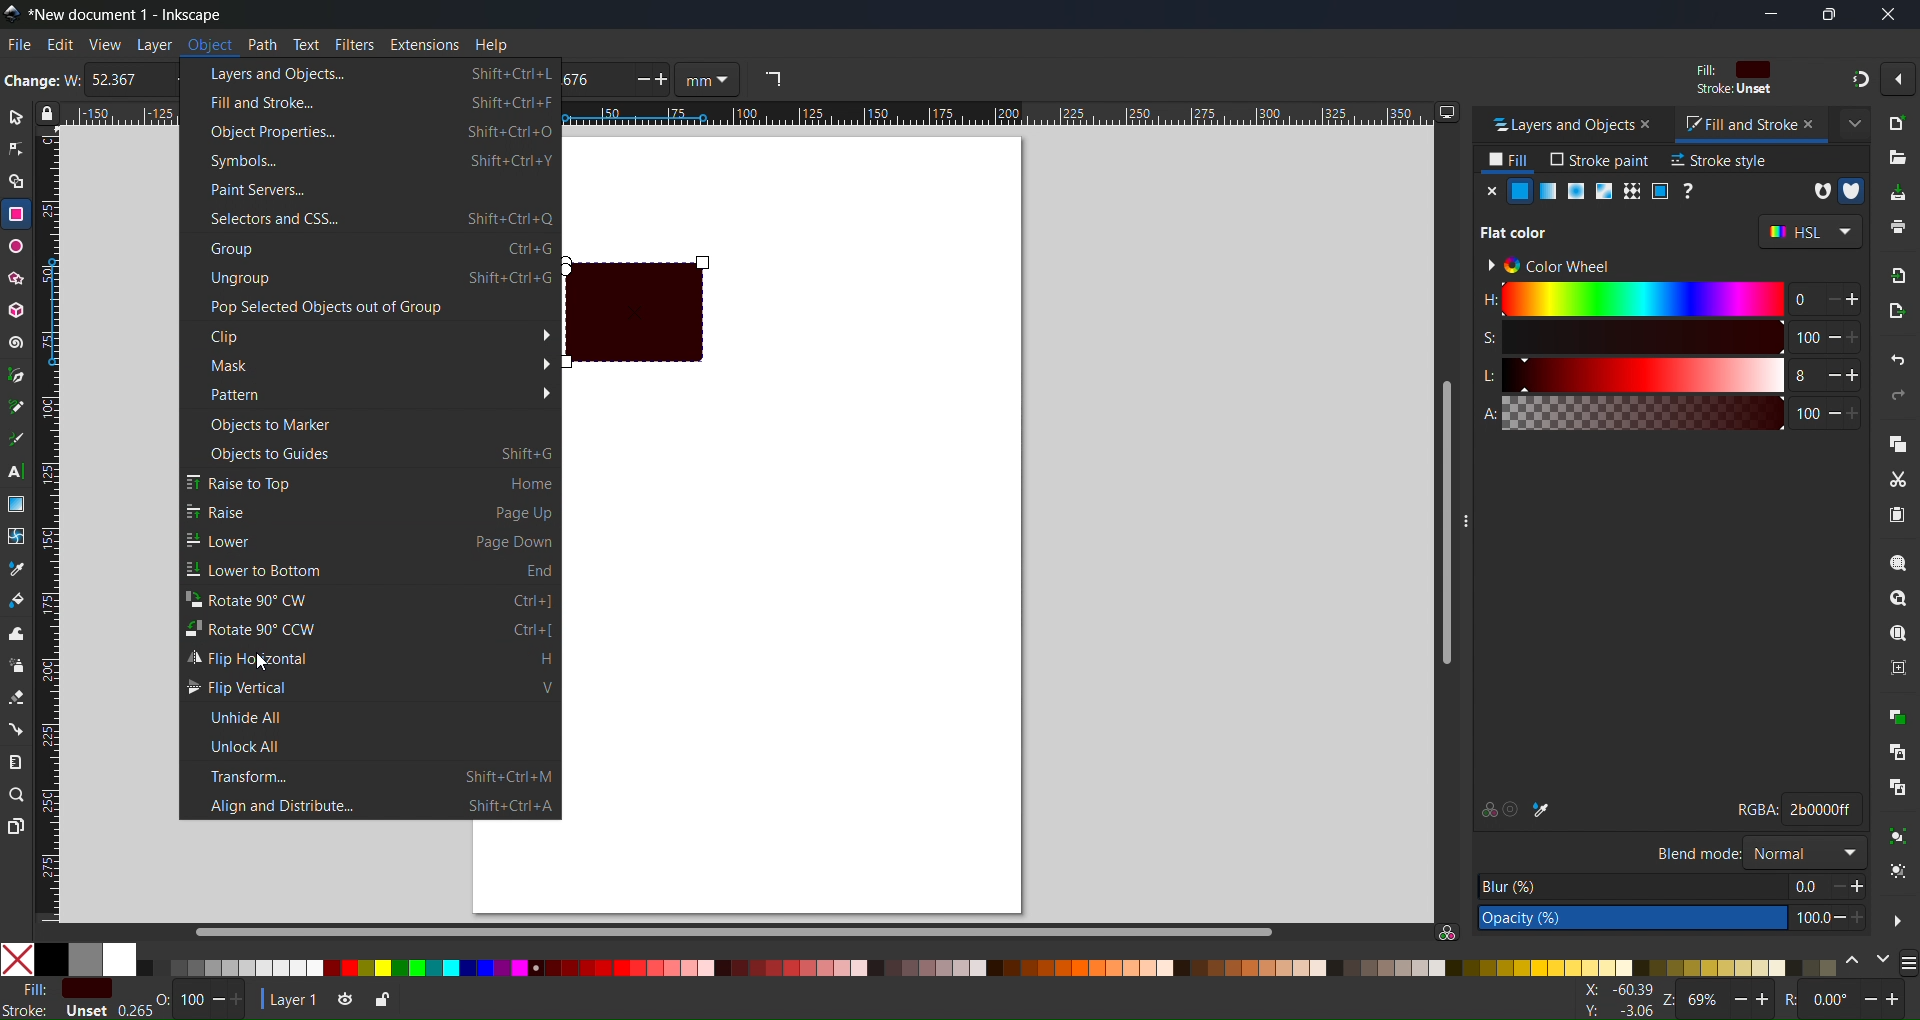  Describe the element at coordinates (989, 967) in the screenshot. I see `Color layer` at that location.